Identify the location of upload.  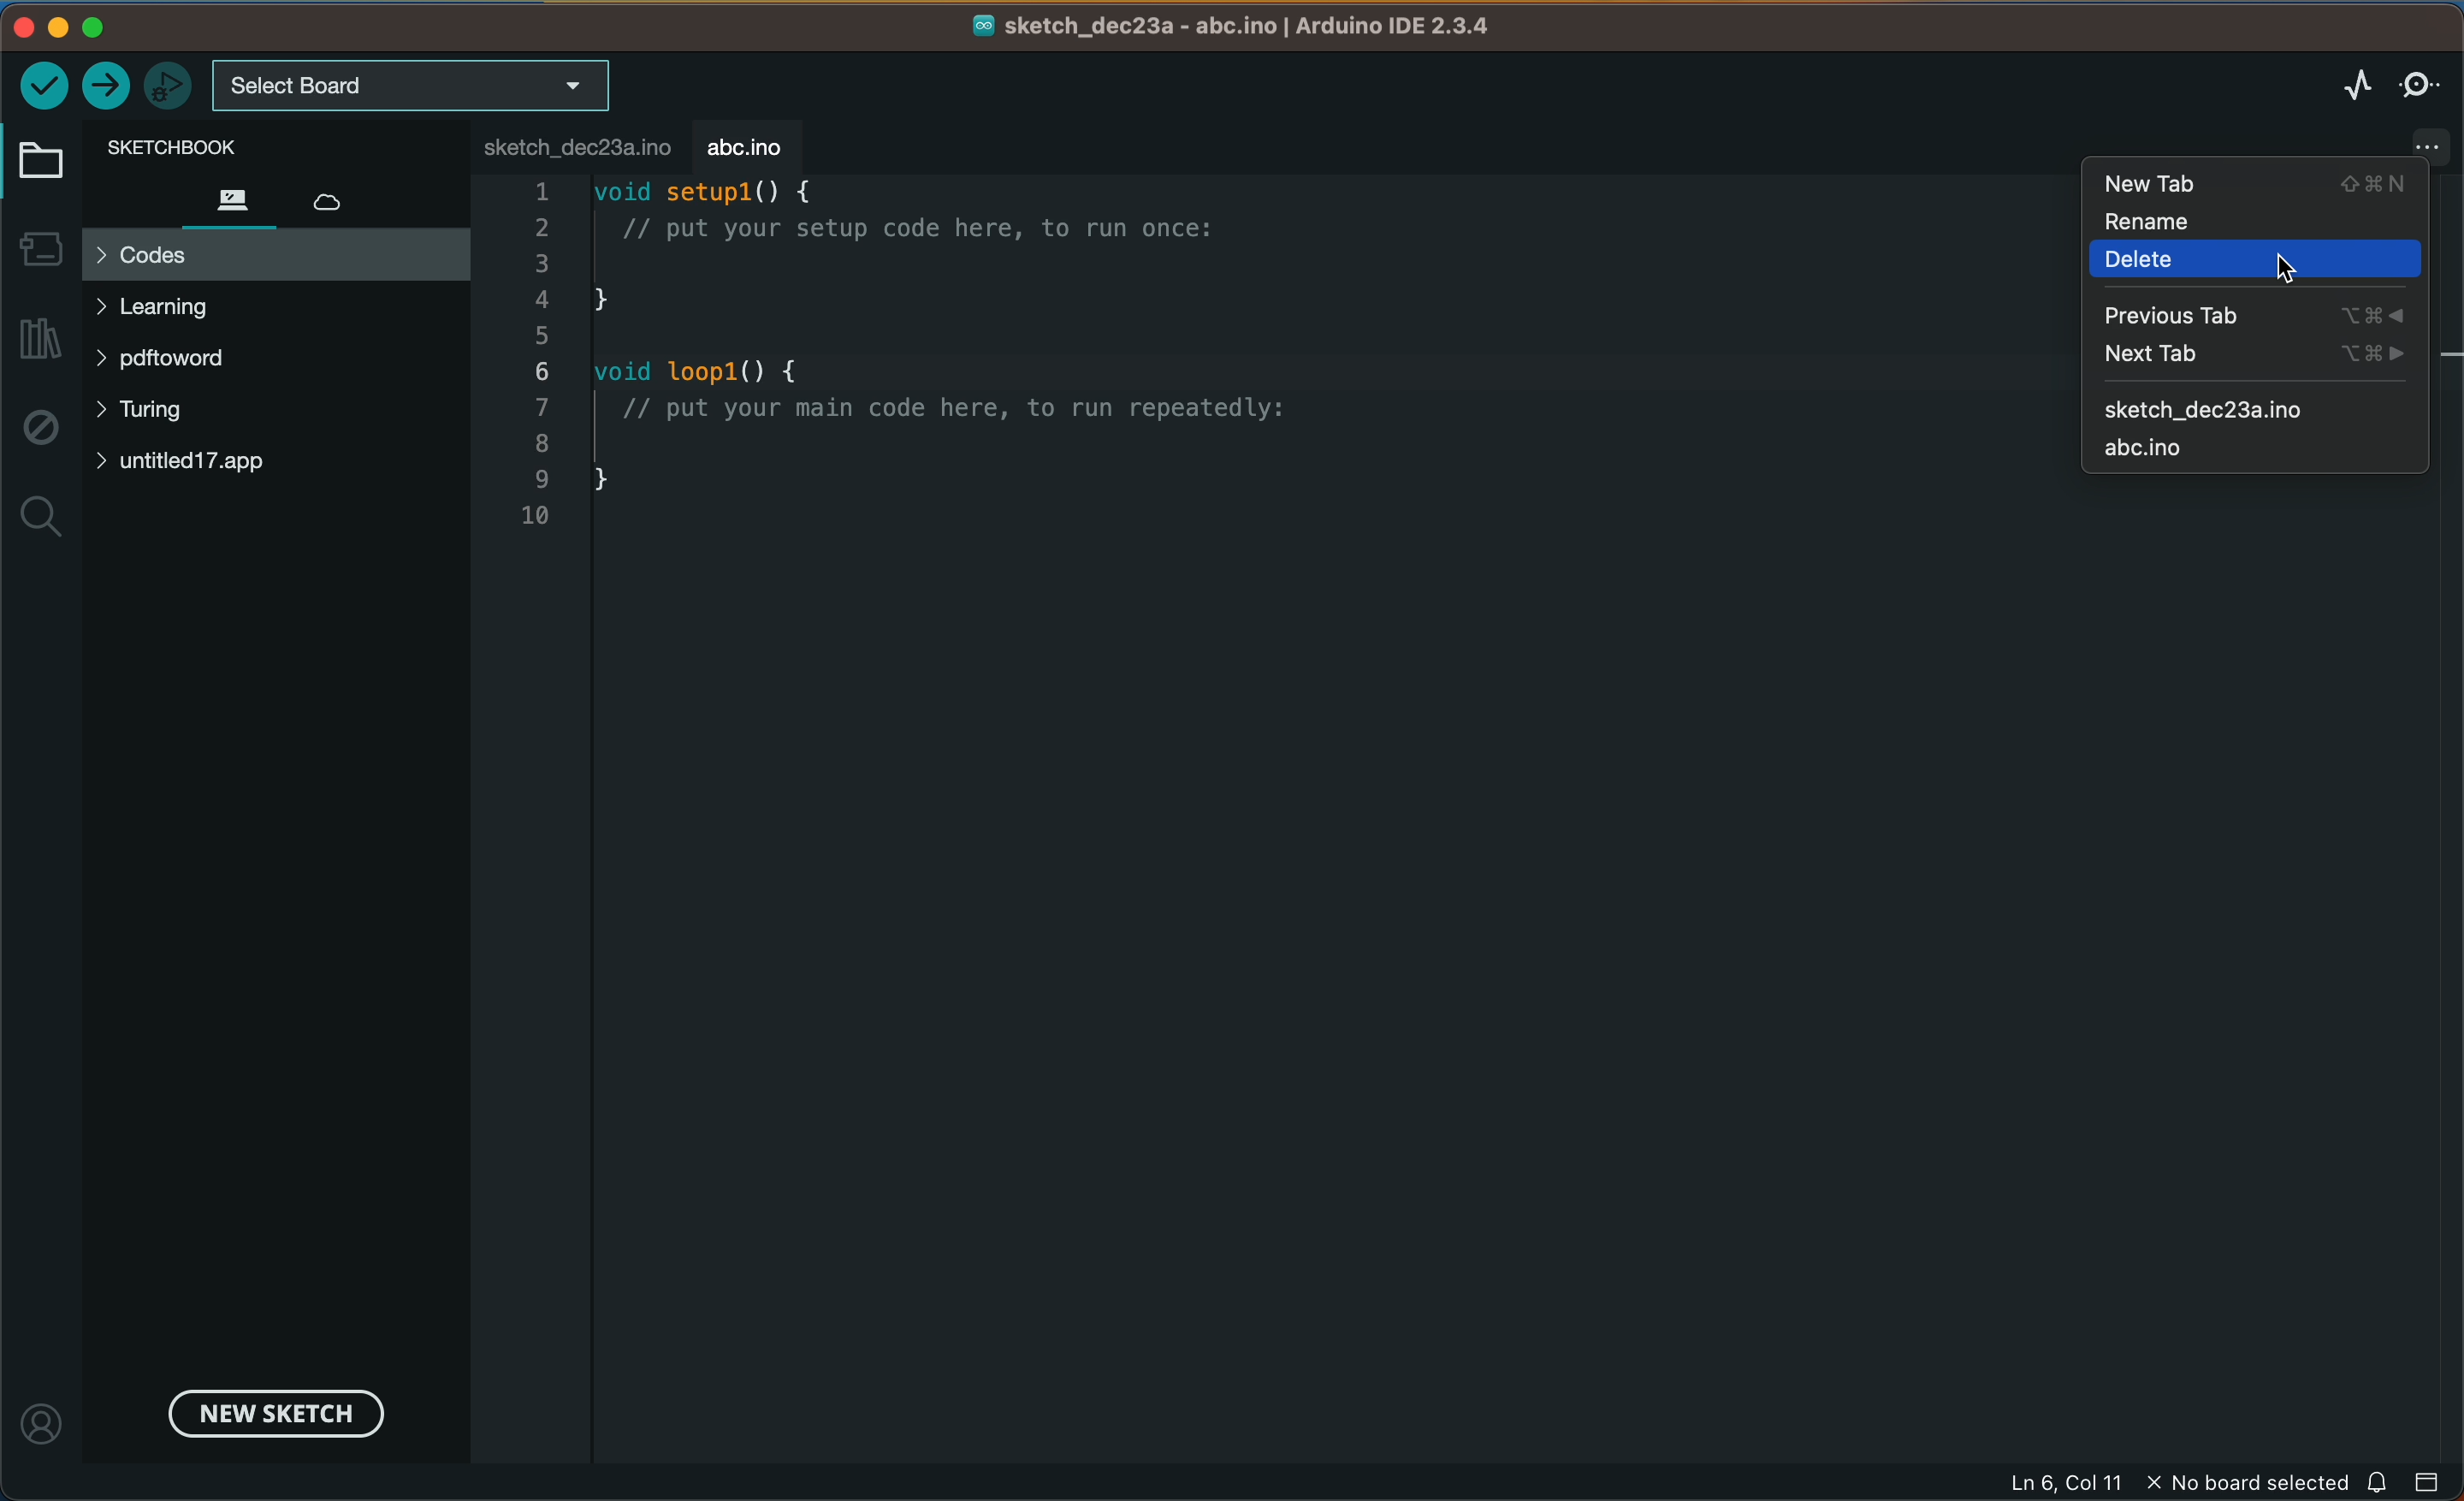
(102, 87).